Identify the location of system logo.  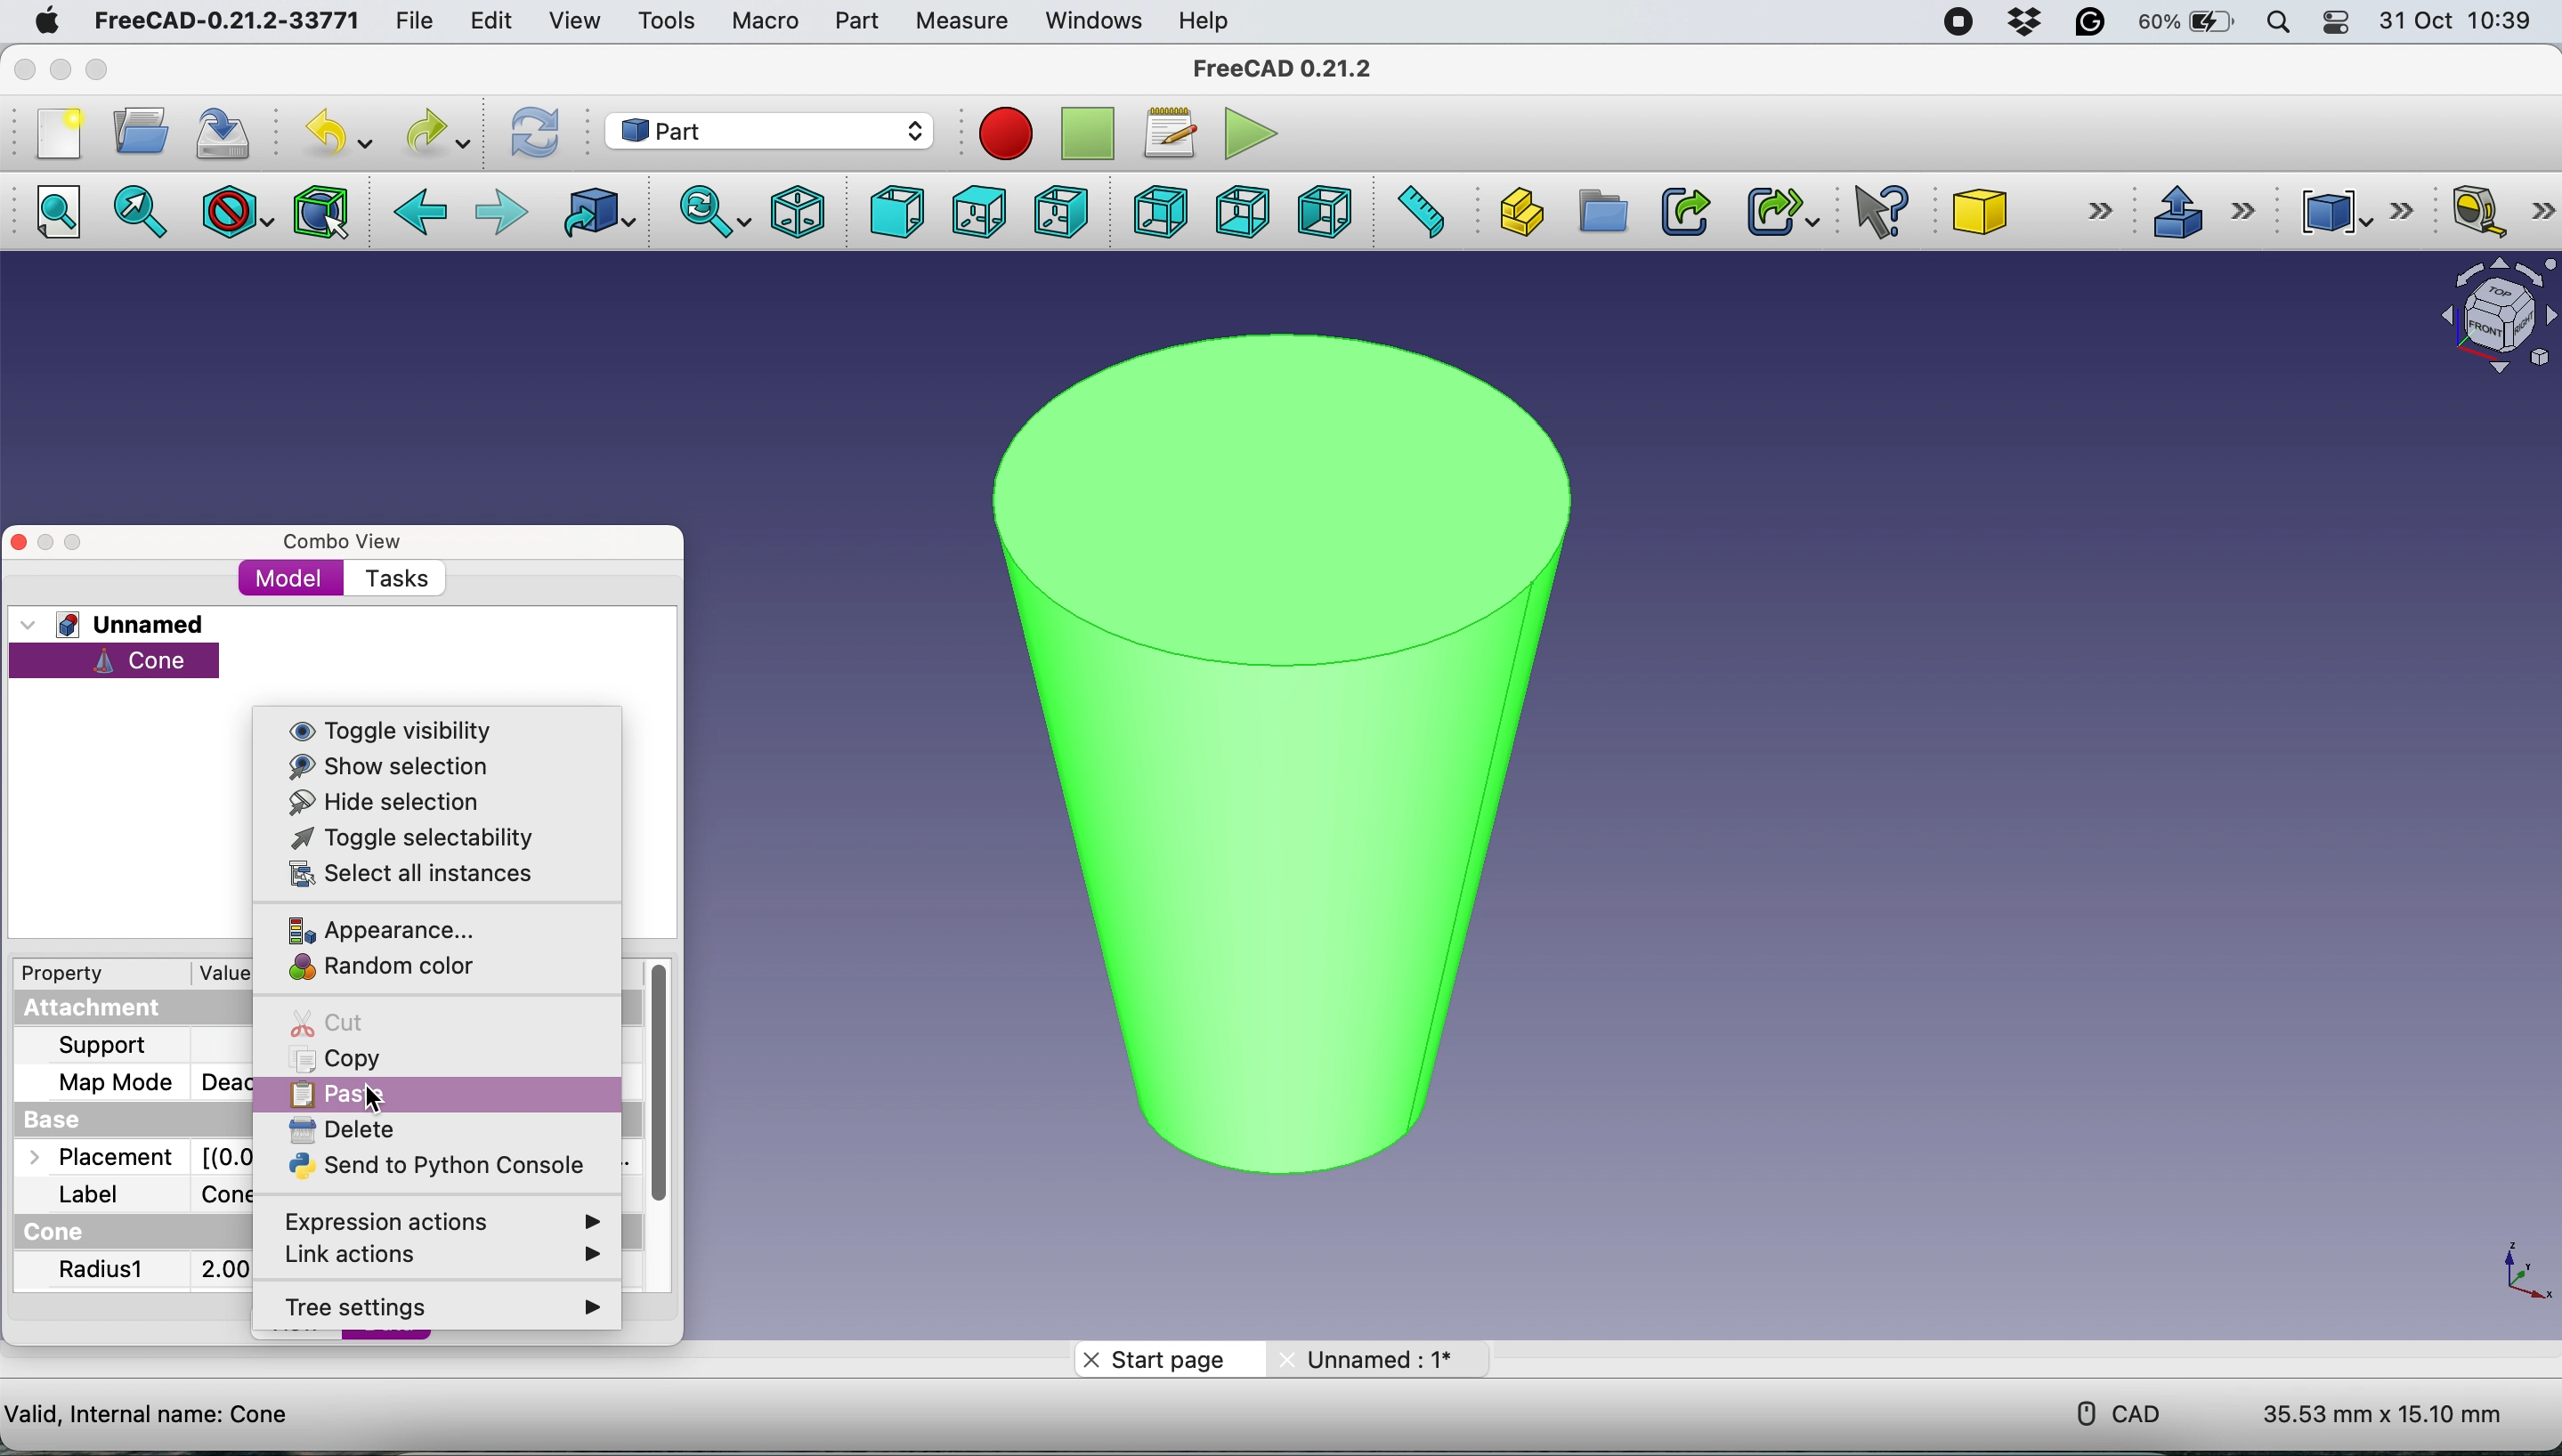
(34, 19).